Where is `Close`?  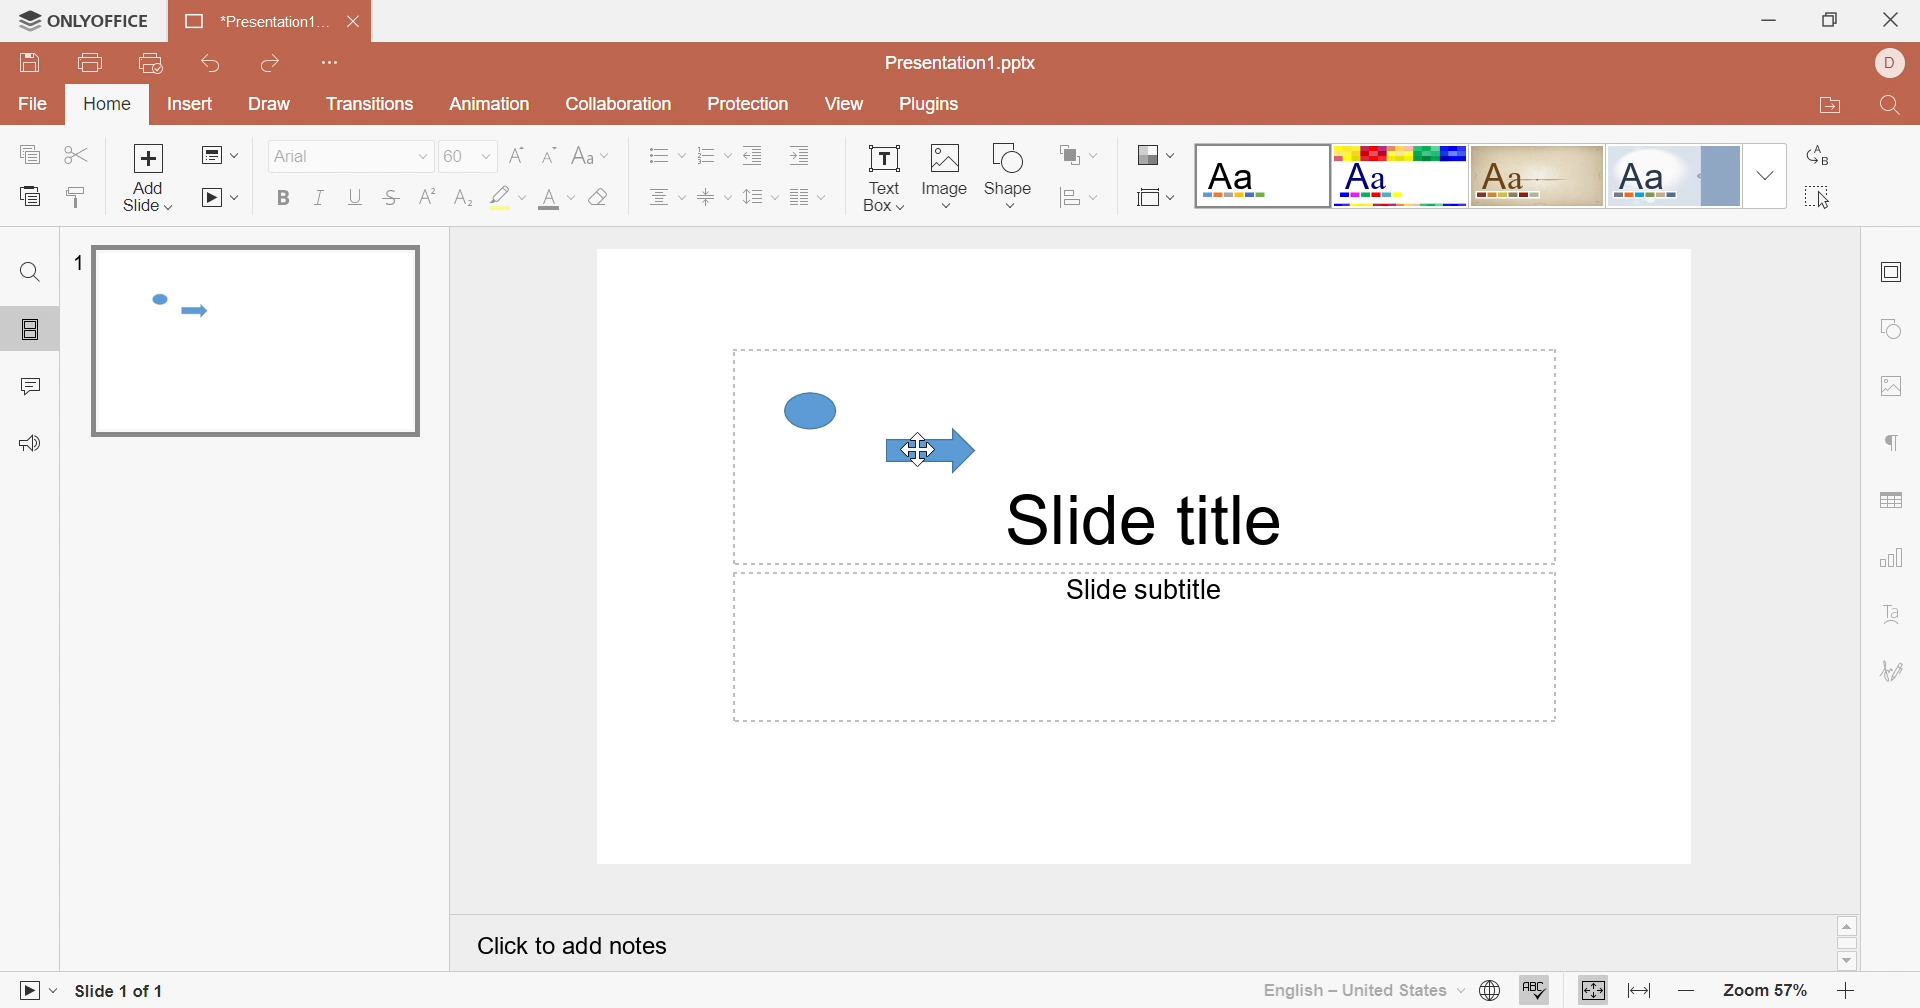 Close is located at coordinates (355, 23).